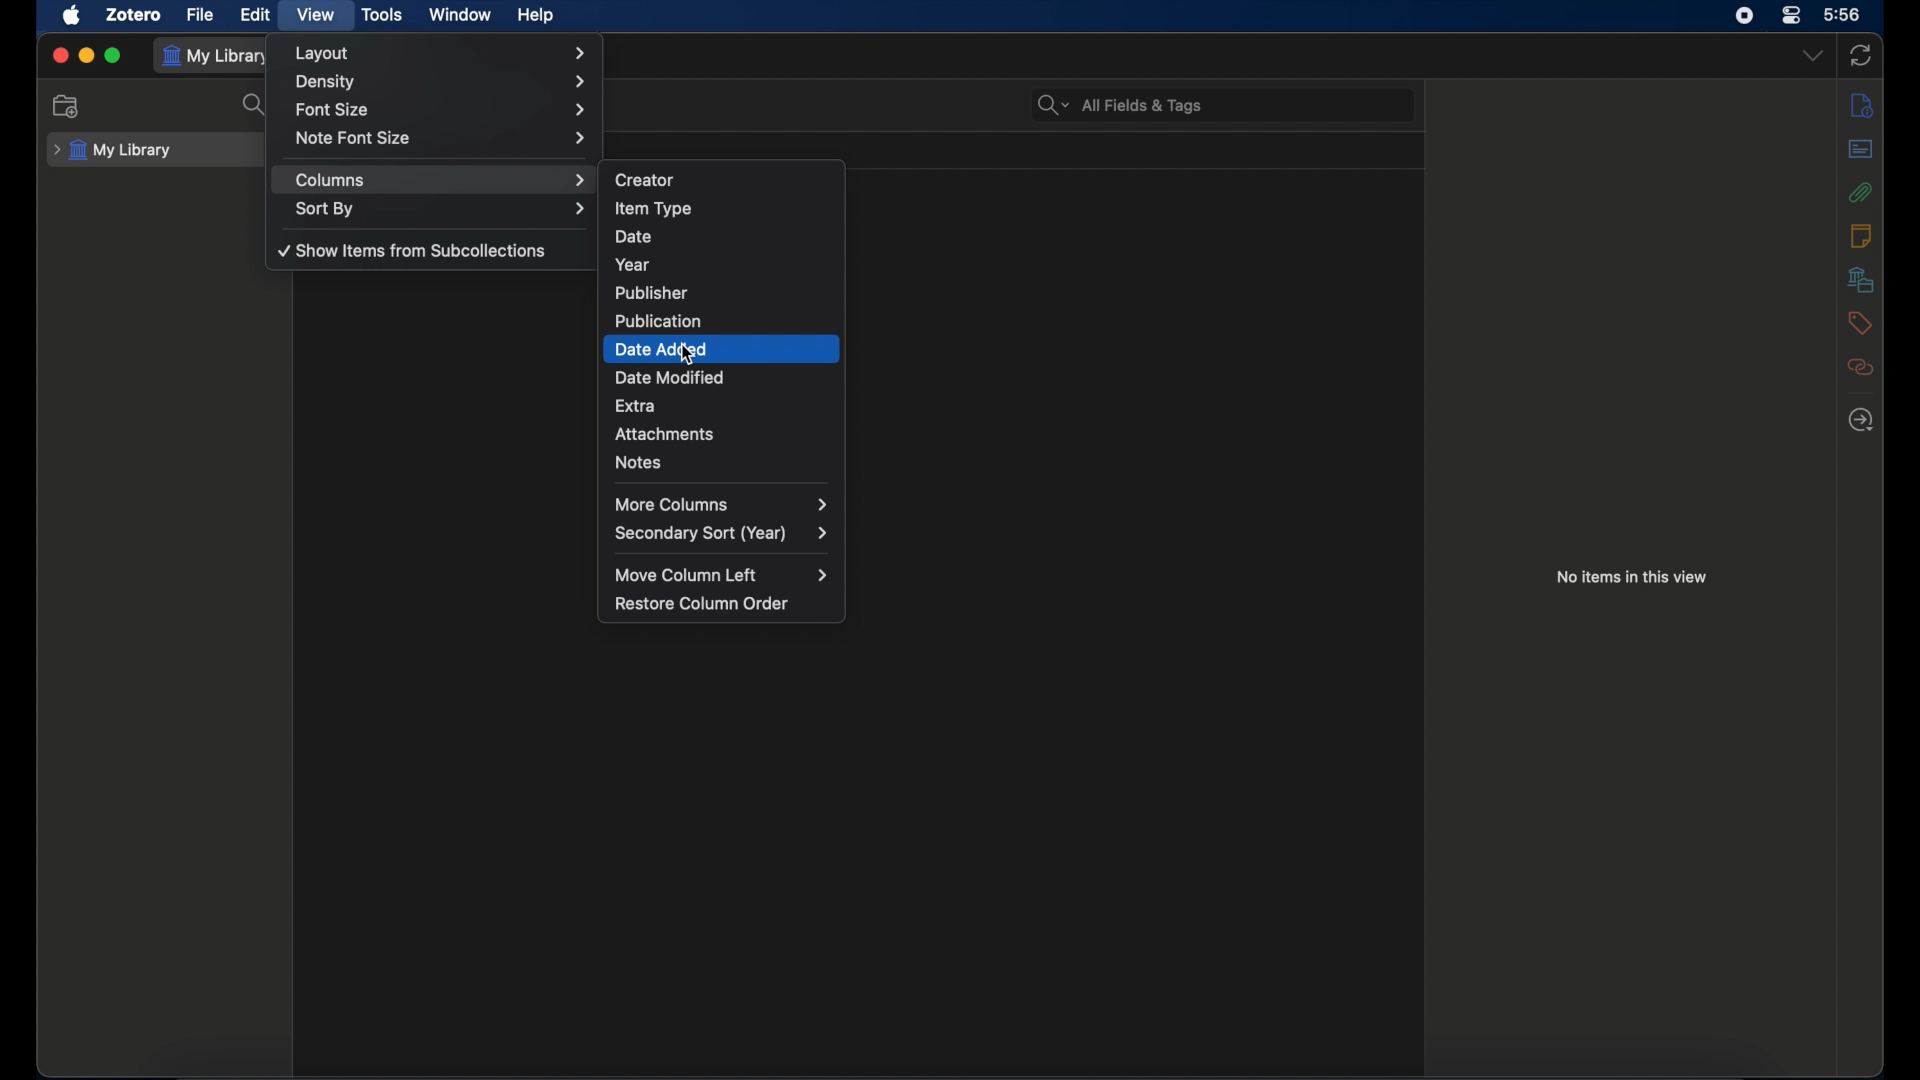  What do you see at coordinates (1843, 15) in the screenshot?
I see `time` at bounding box center [1843, 15].